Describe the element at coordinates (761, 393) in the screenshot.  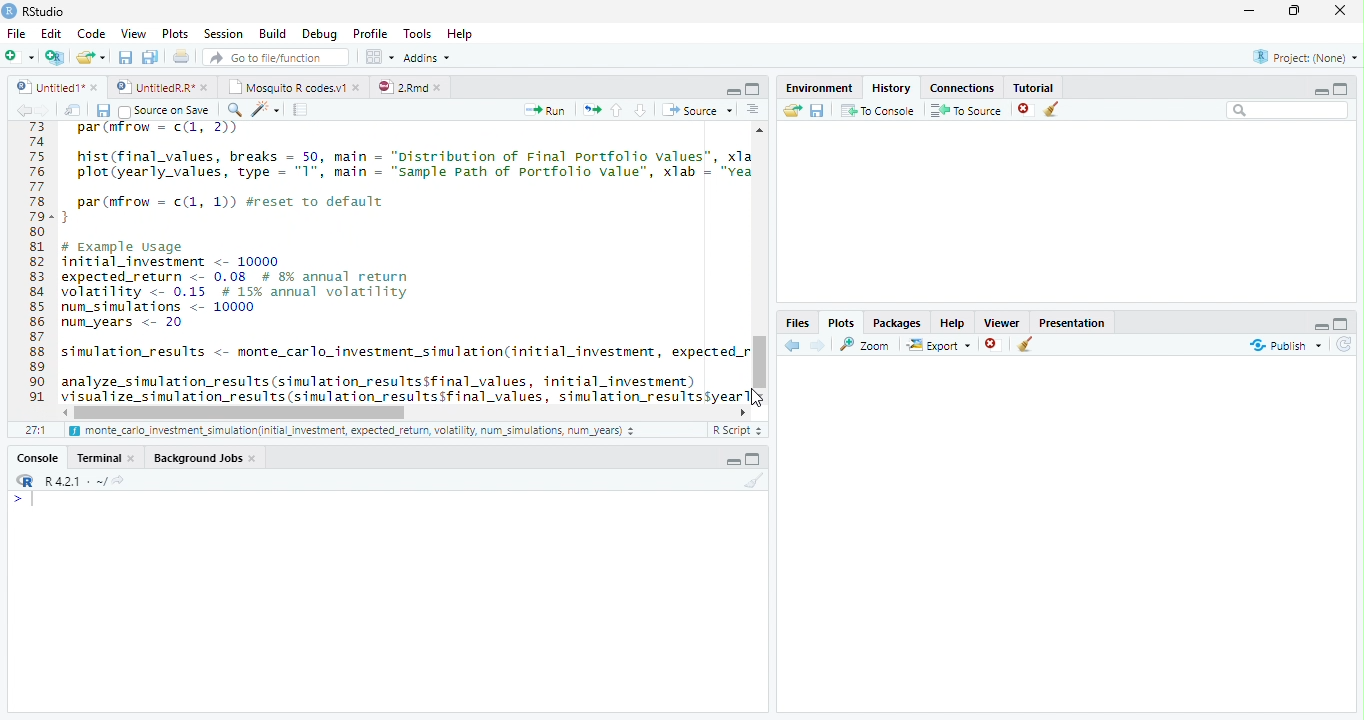
I see `Scroll down` at that location.